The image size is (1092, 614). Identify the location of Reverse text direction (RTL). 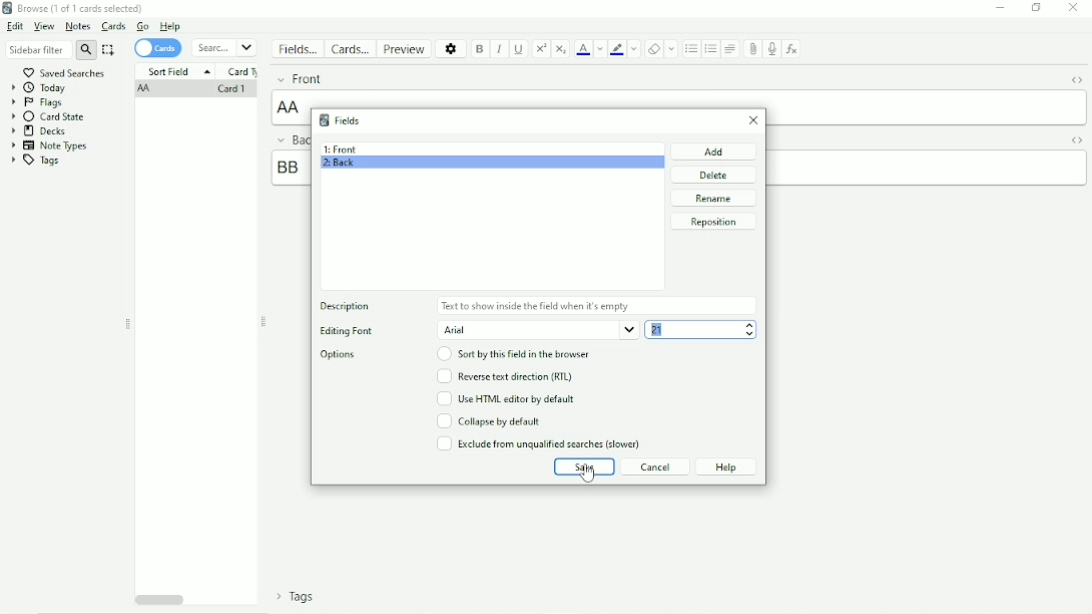
(504, 376).